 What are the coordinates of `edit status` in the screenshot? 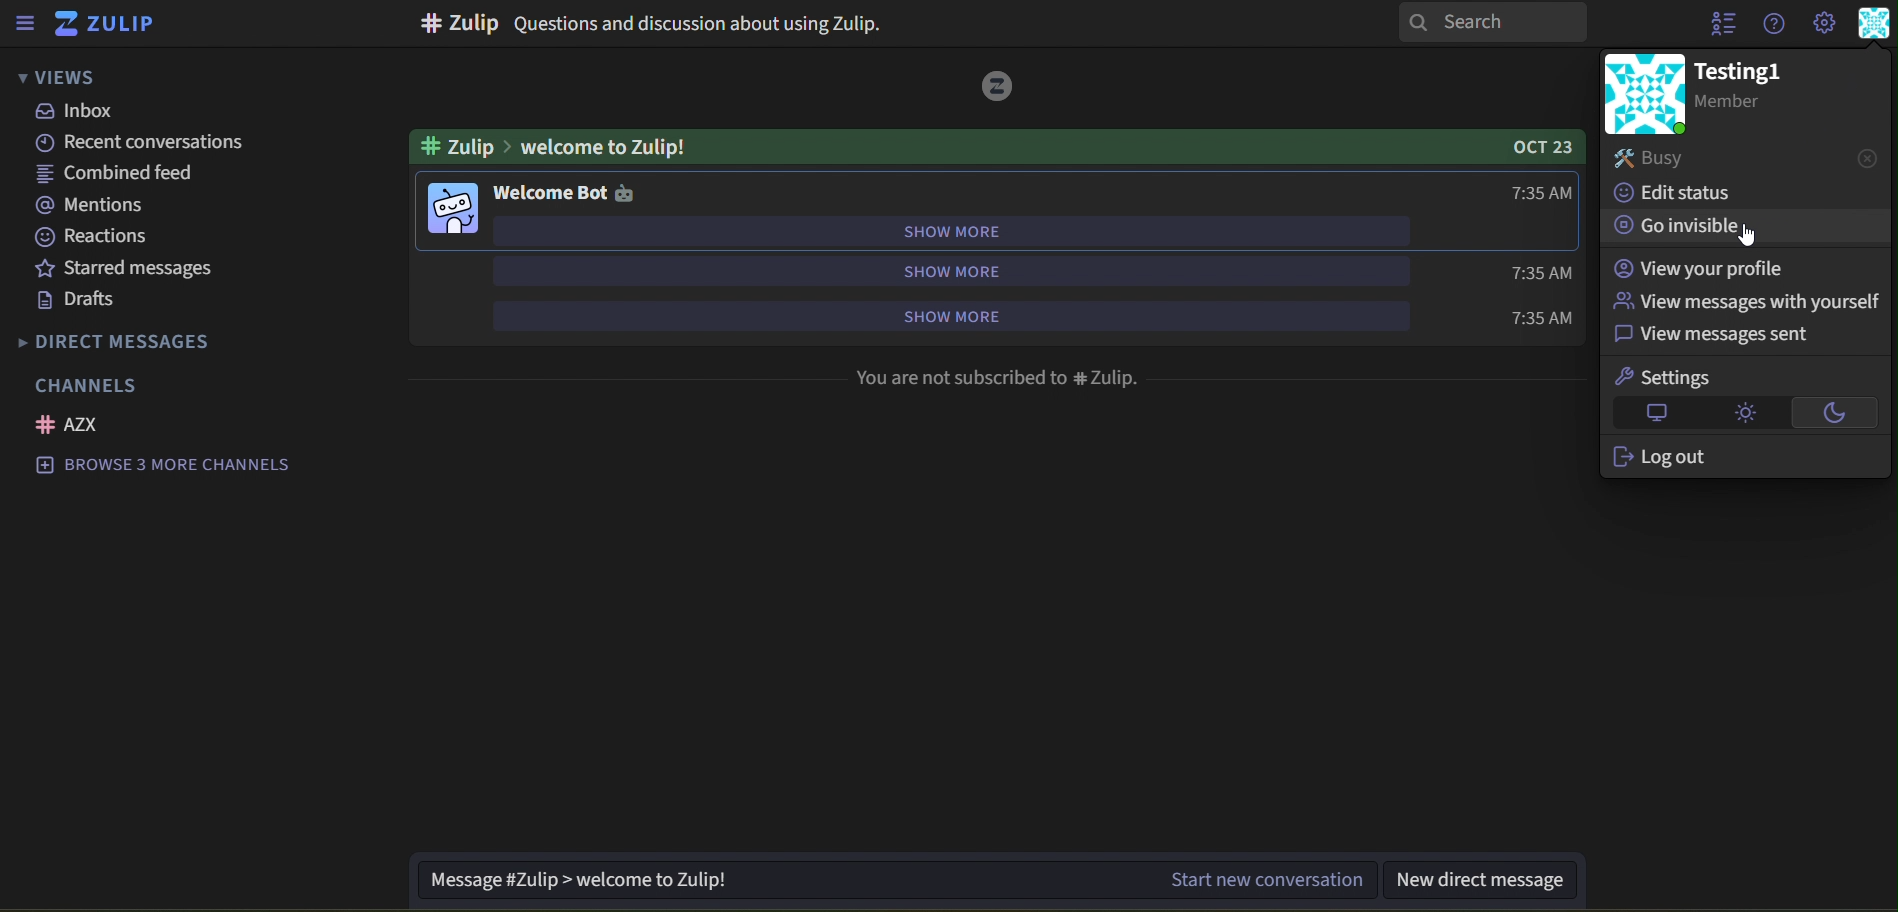 It's located at (1684, 194).